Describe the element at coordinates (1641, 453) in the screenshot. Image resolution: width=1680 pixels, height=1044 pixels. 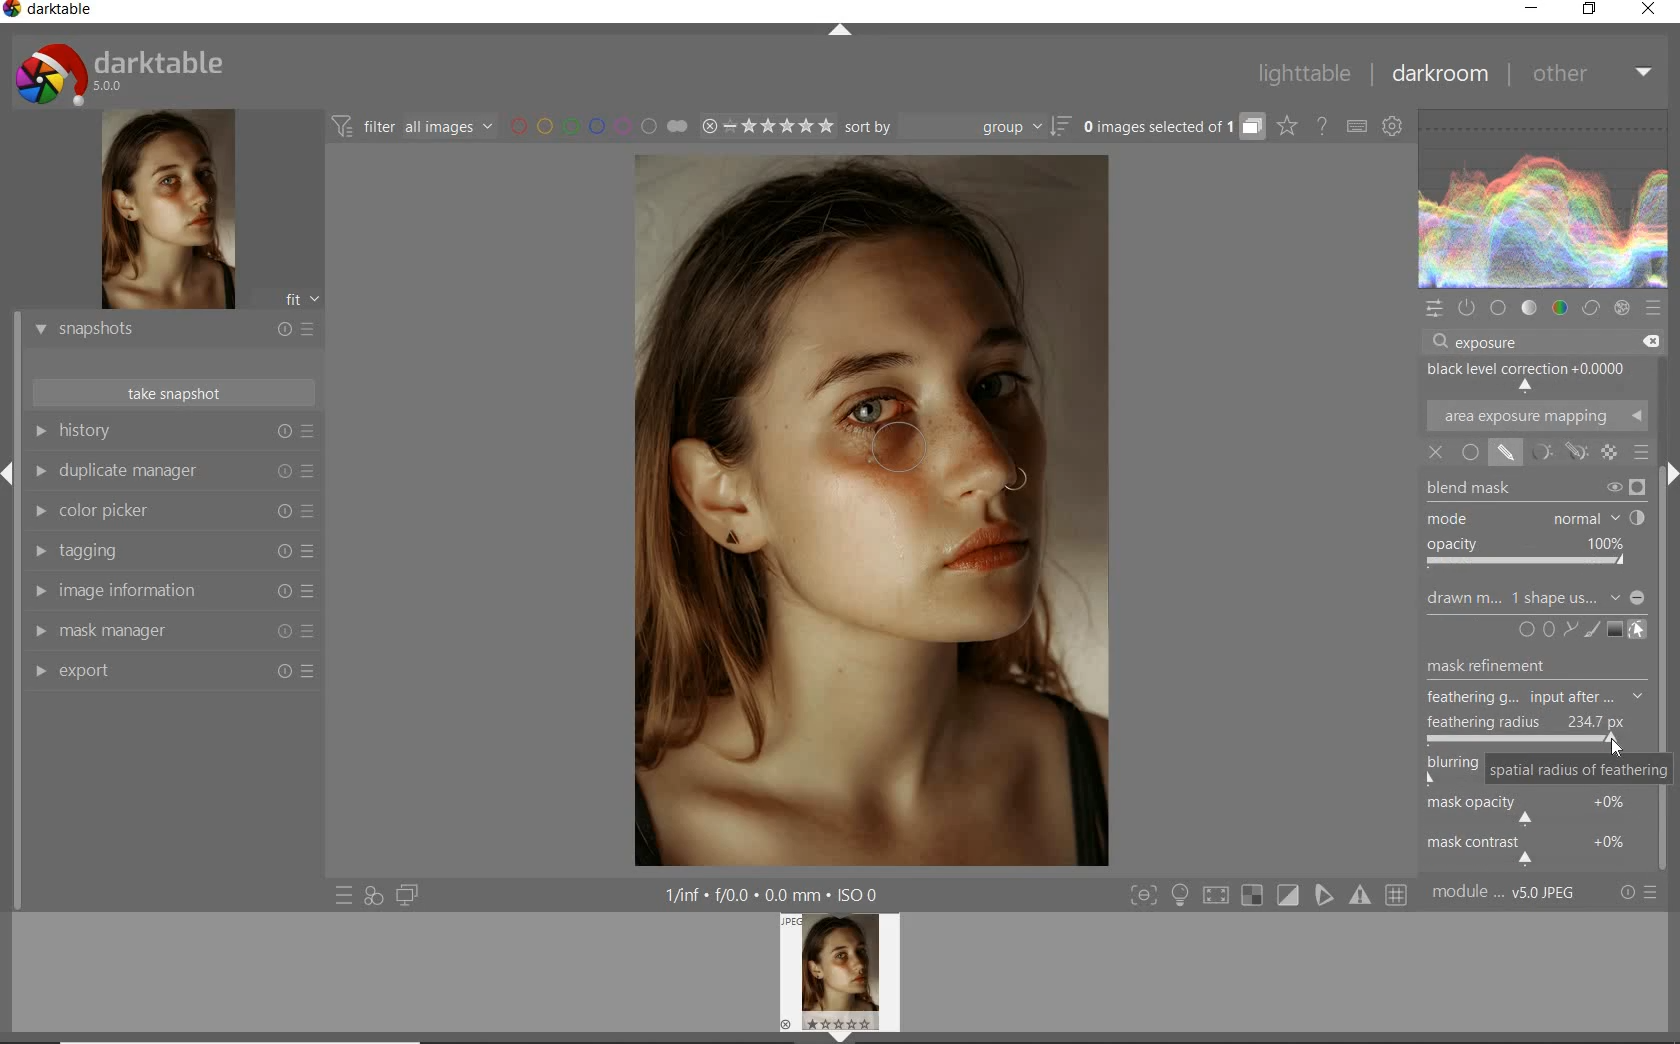
I see `BLENDING OPTIONS` at that location.